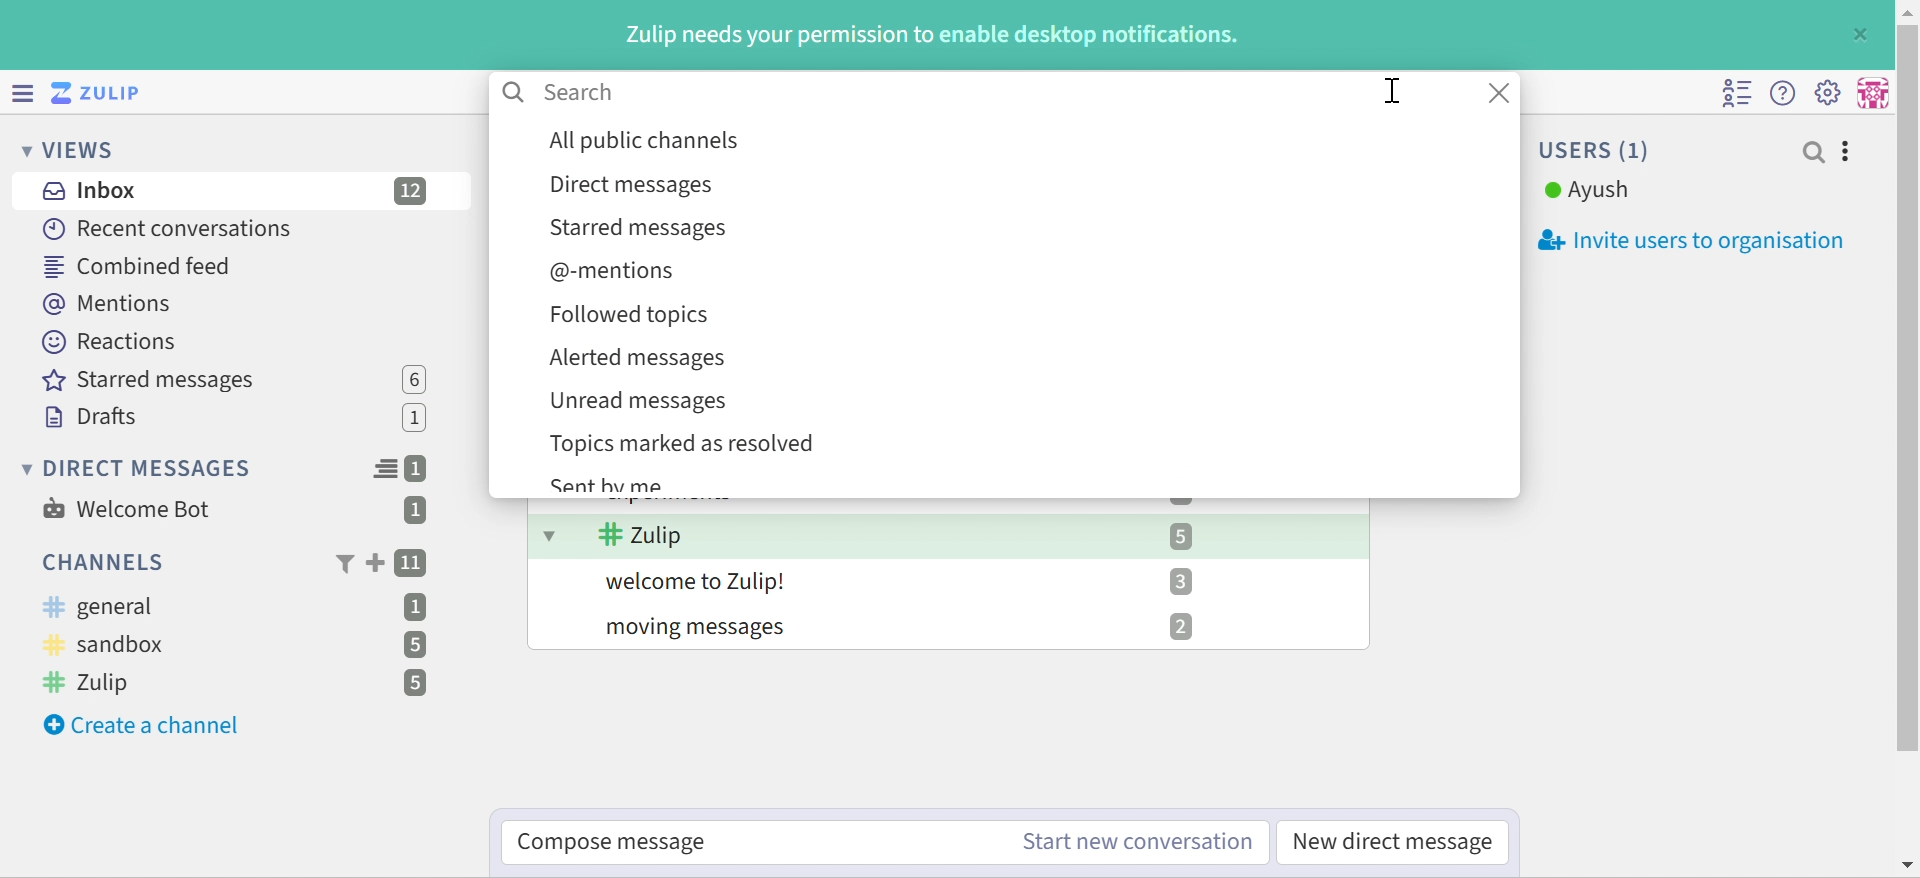 This screenshot has width=1920, height=878. Describe the element at coordinates (1875, 91) in the screenshot. I see `Personal menu` at that location.